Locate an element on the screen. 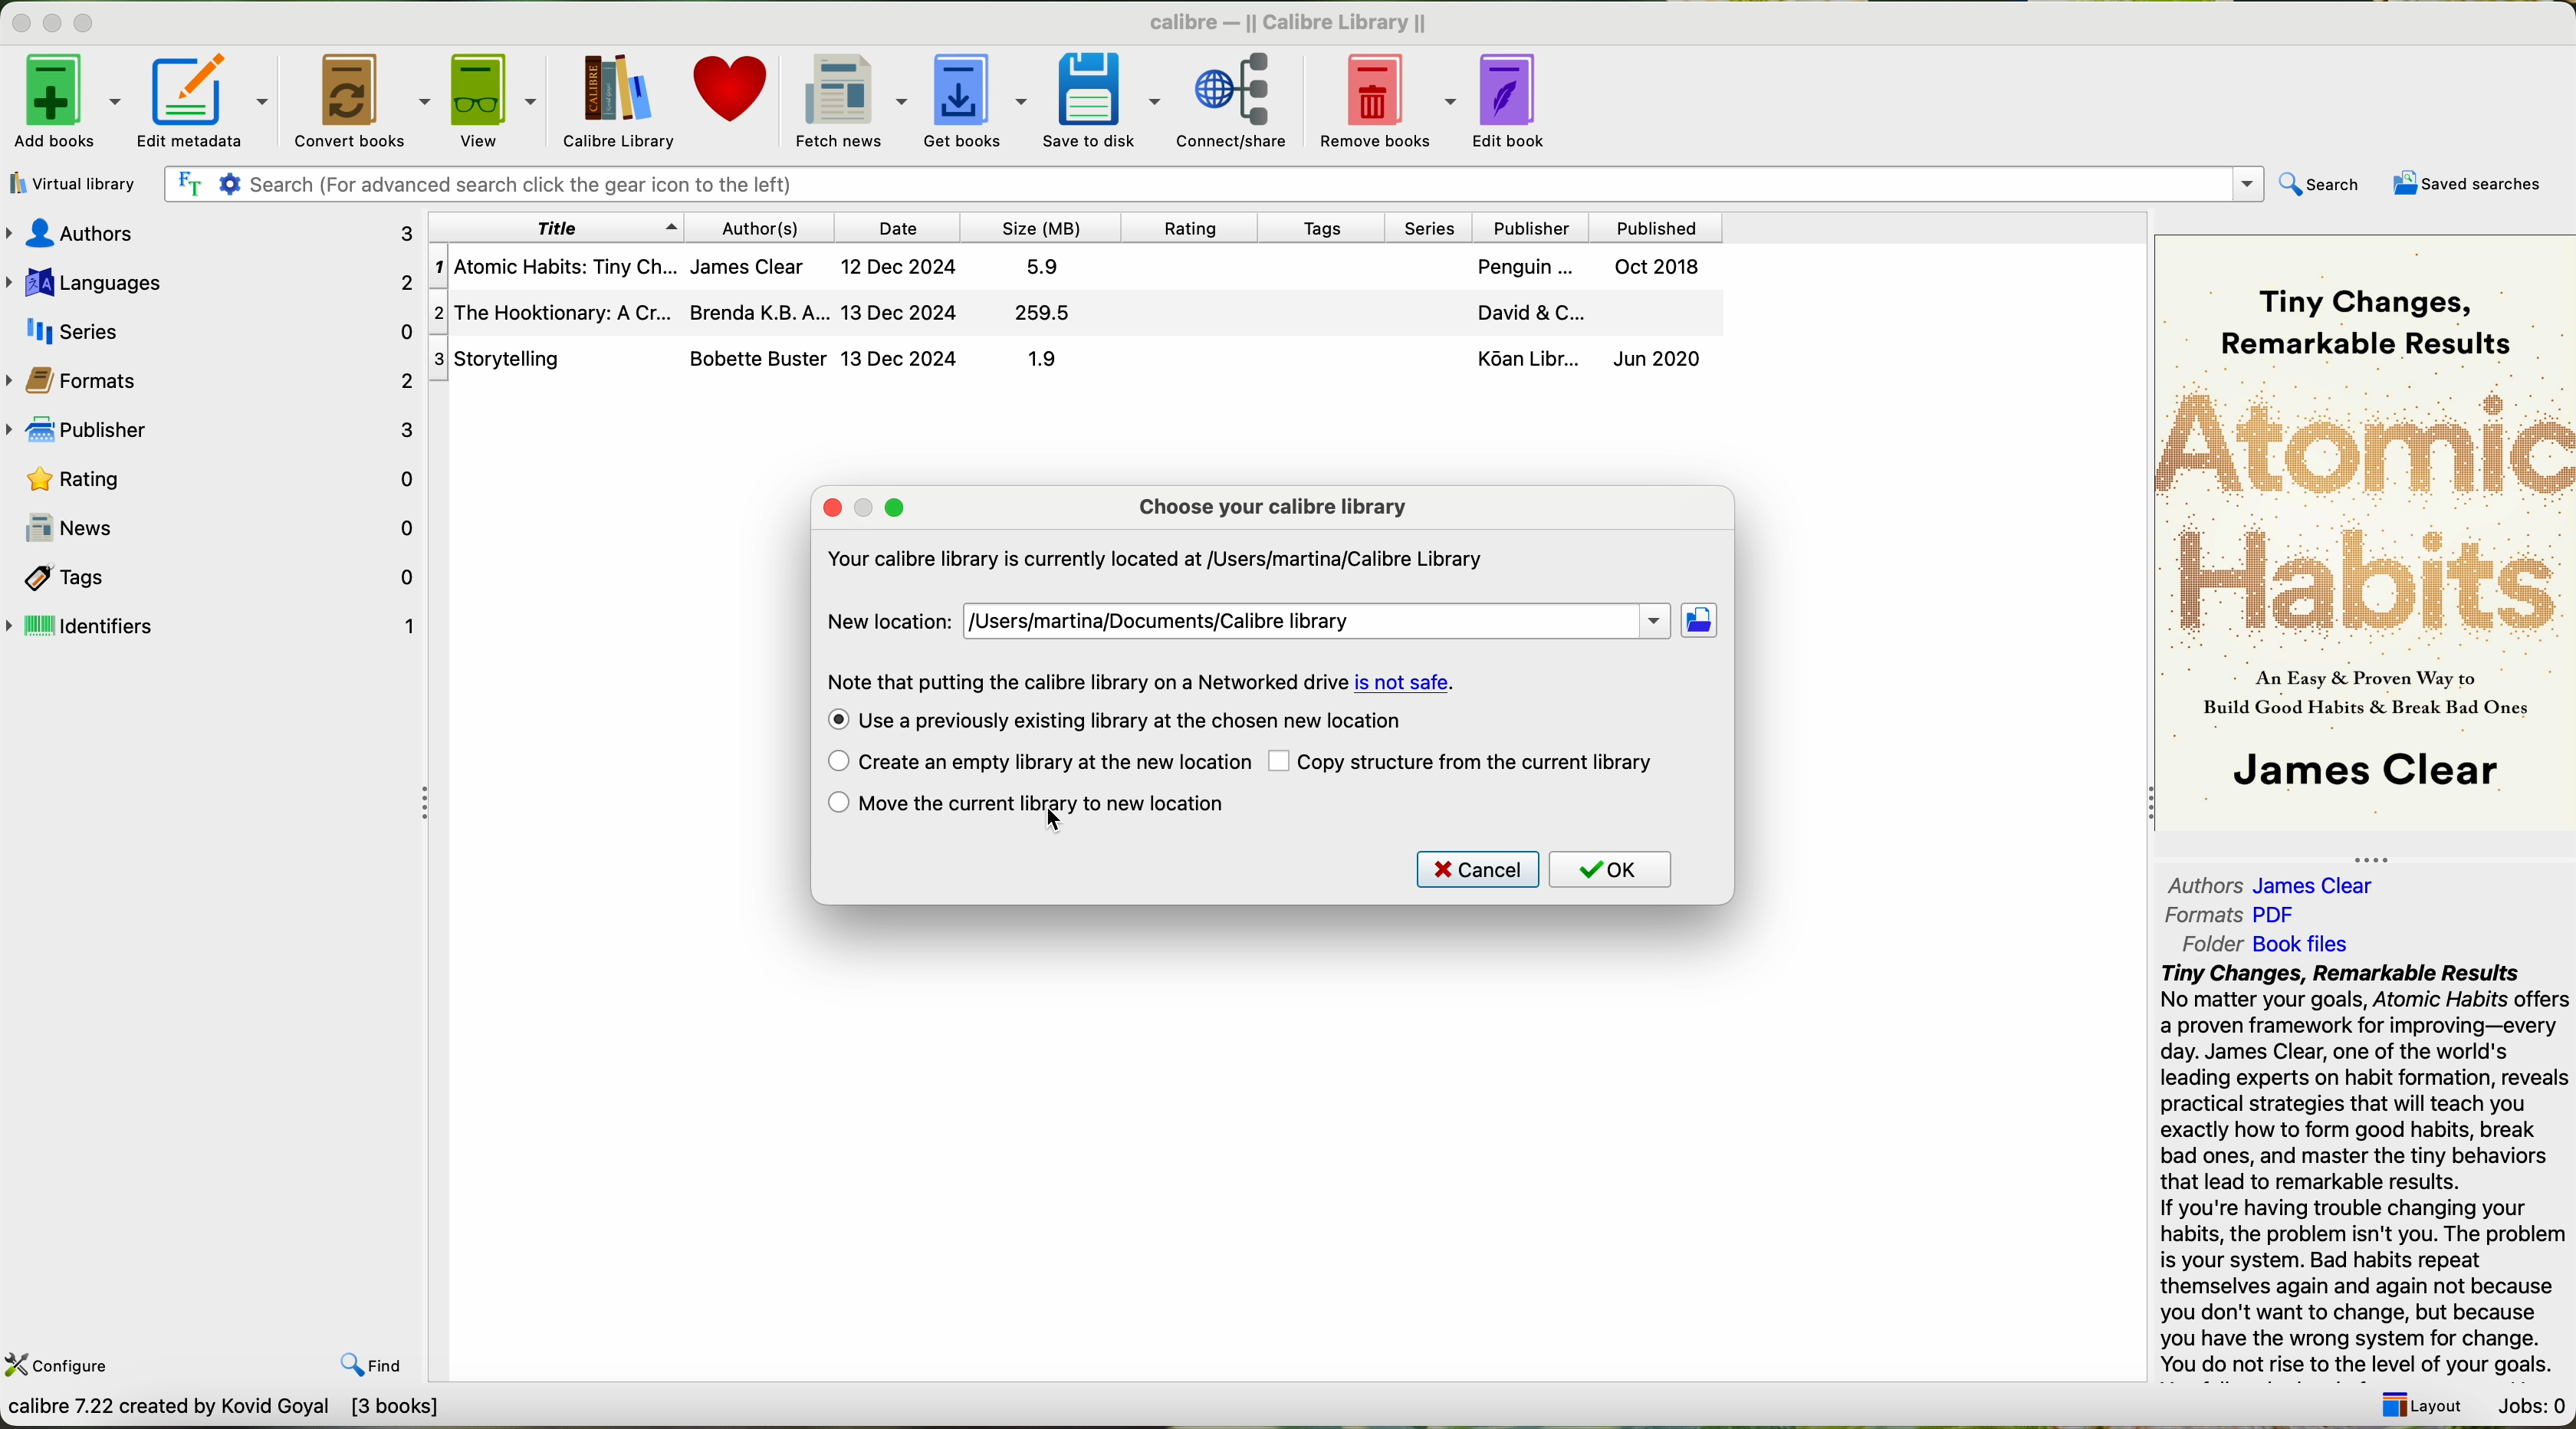 This screenshot has width=2576, height=1429. edit book is located at coordinates (1518, 101).